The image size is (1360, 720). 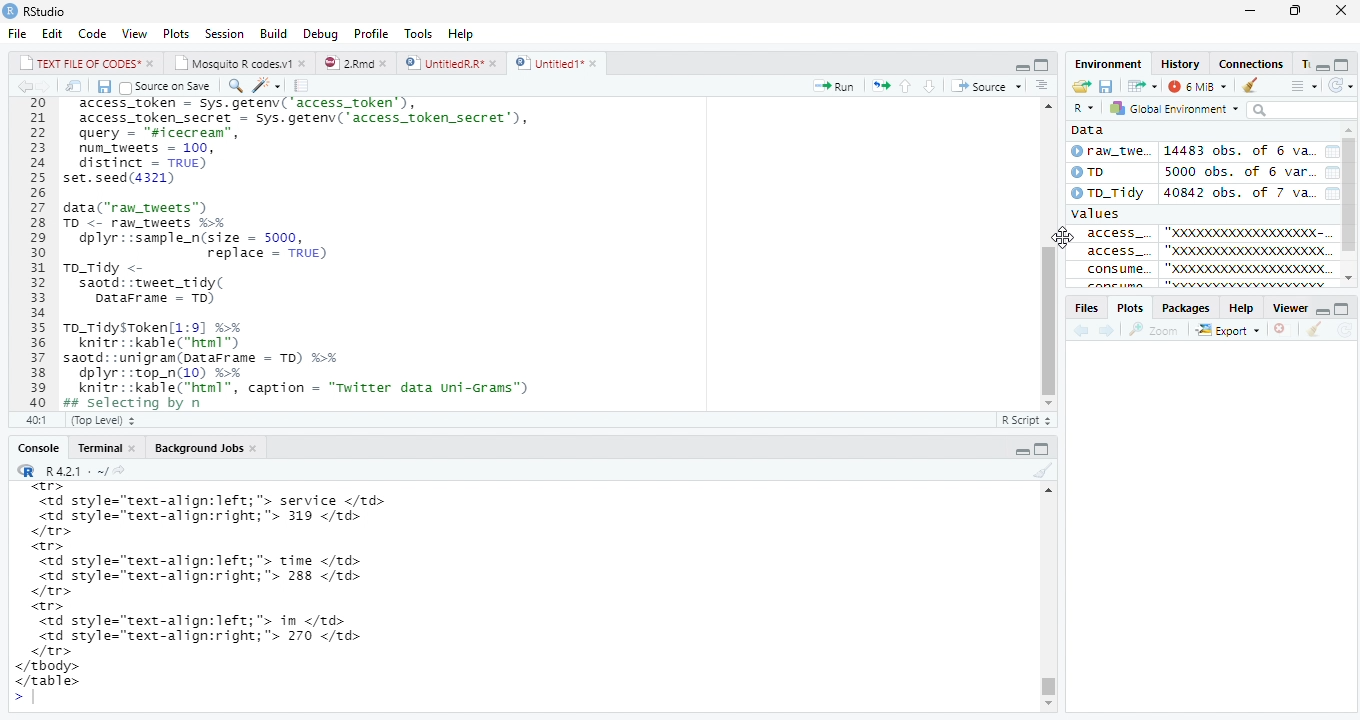 What do you see at coordinates (92, 33) in the screenshot?
I see `Code` at bounding box center [92, 33].